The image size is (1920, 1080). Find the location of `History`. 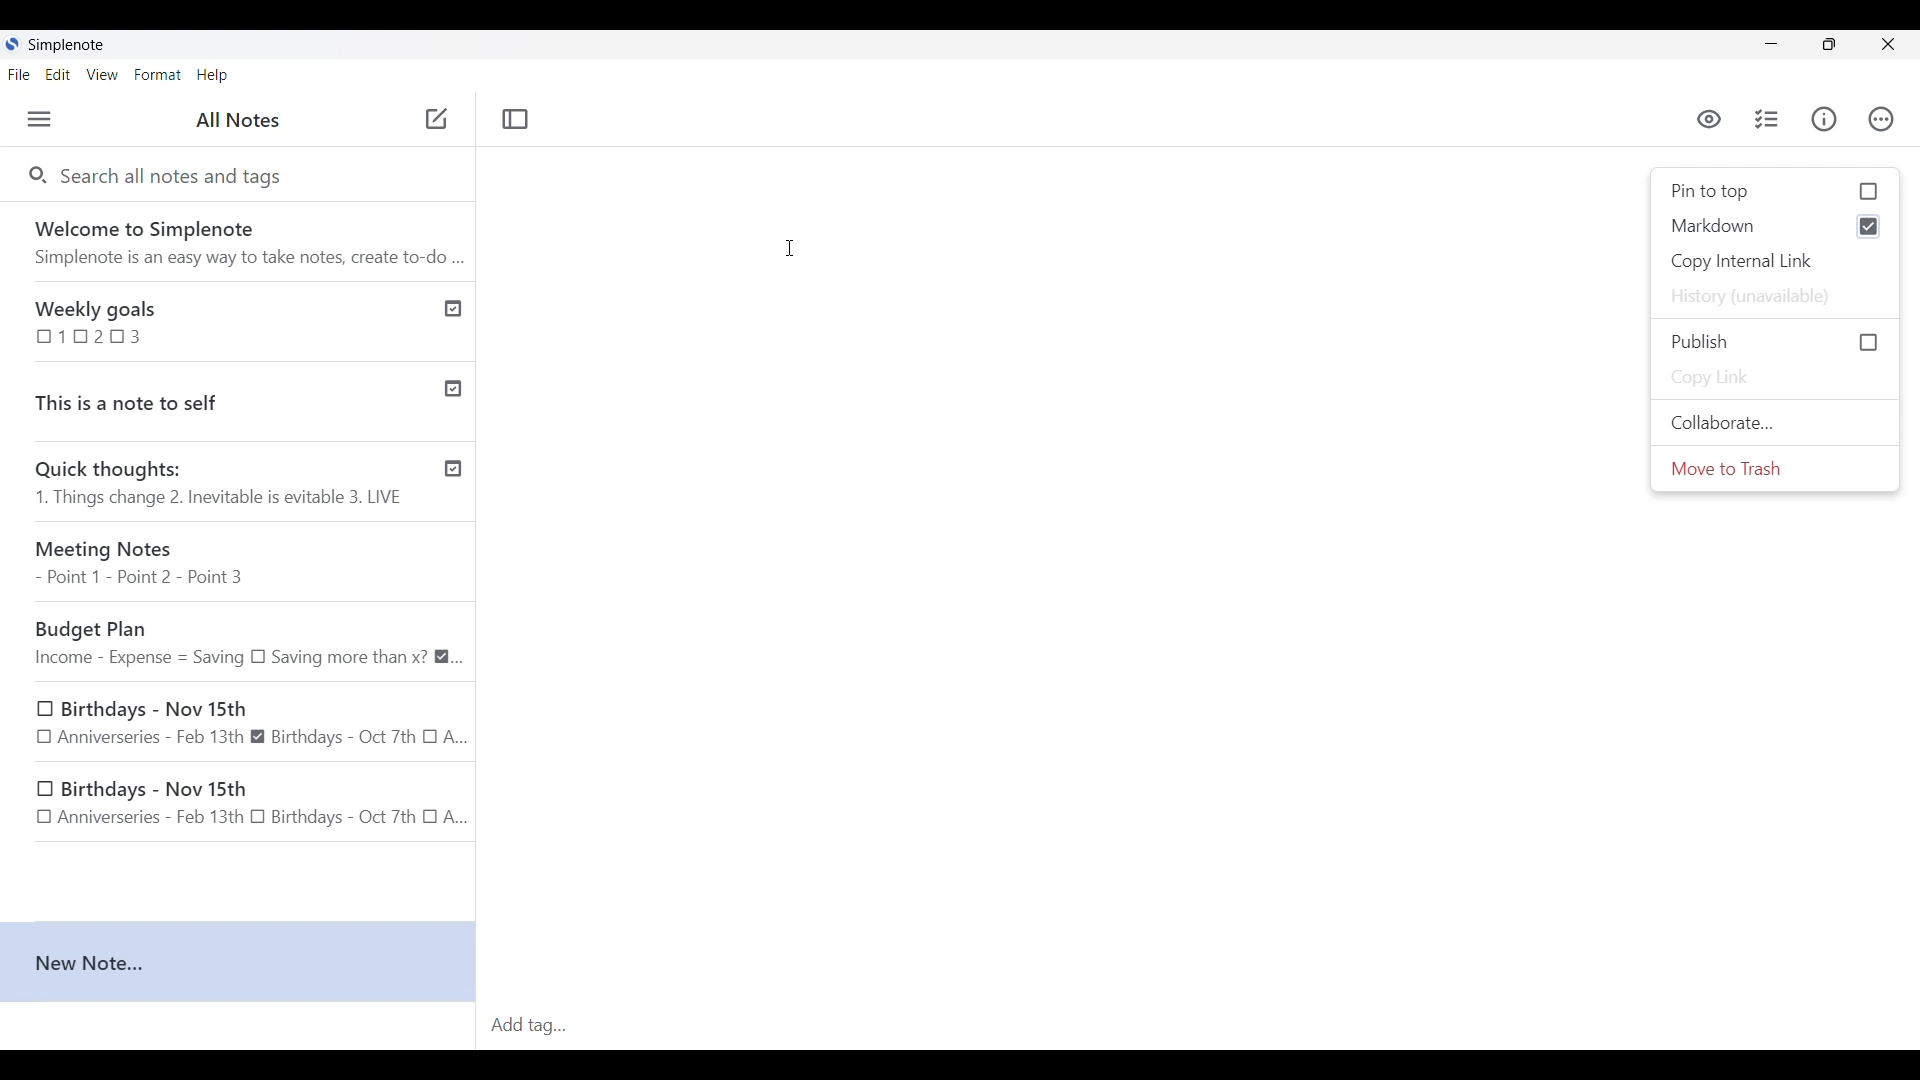

History is located at coordinates (1775, 297).